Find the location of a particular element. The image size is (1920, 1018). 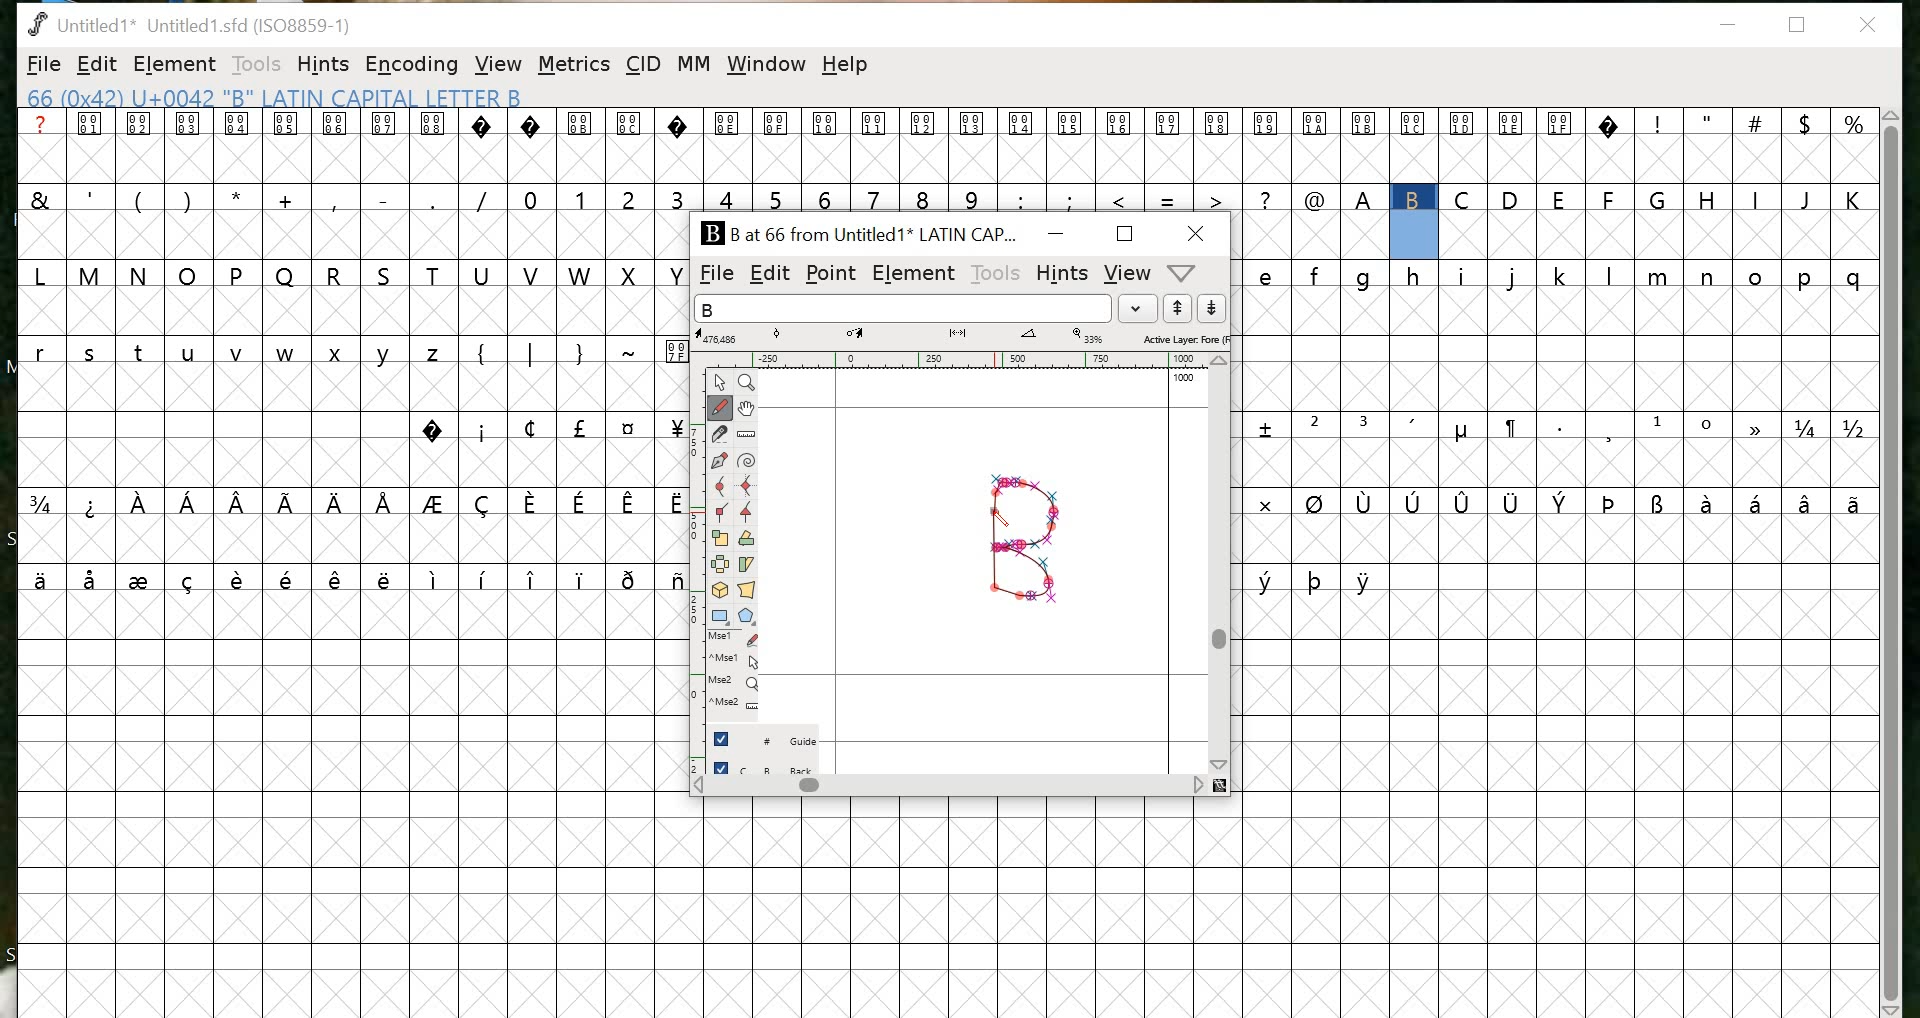

window is located at coordinates (766, 65).